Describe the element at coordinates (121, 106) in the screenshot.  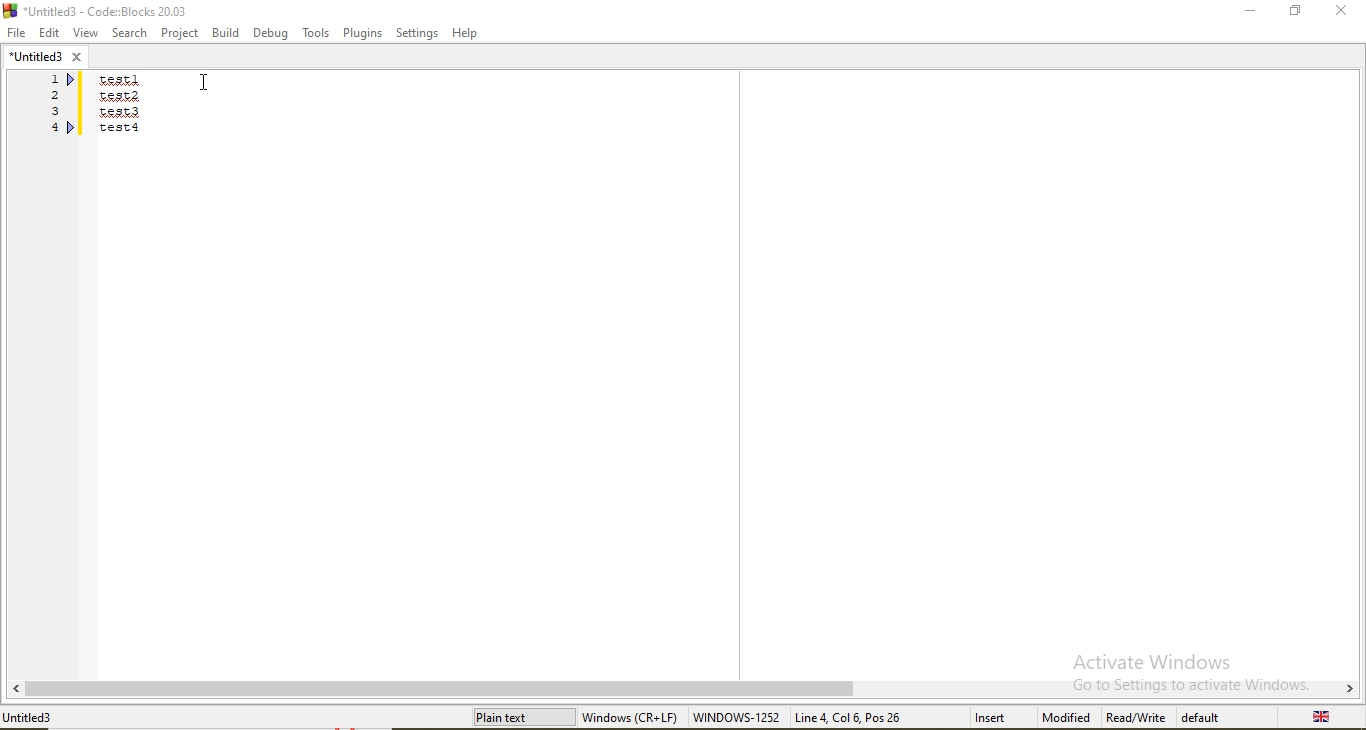
I see `test1/test2/test3/test4` at that location.